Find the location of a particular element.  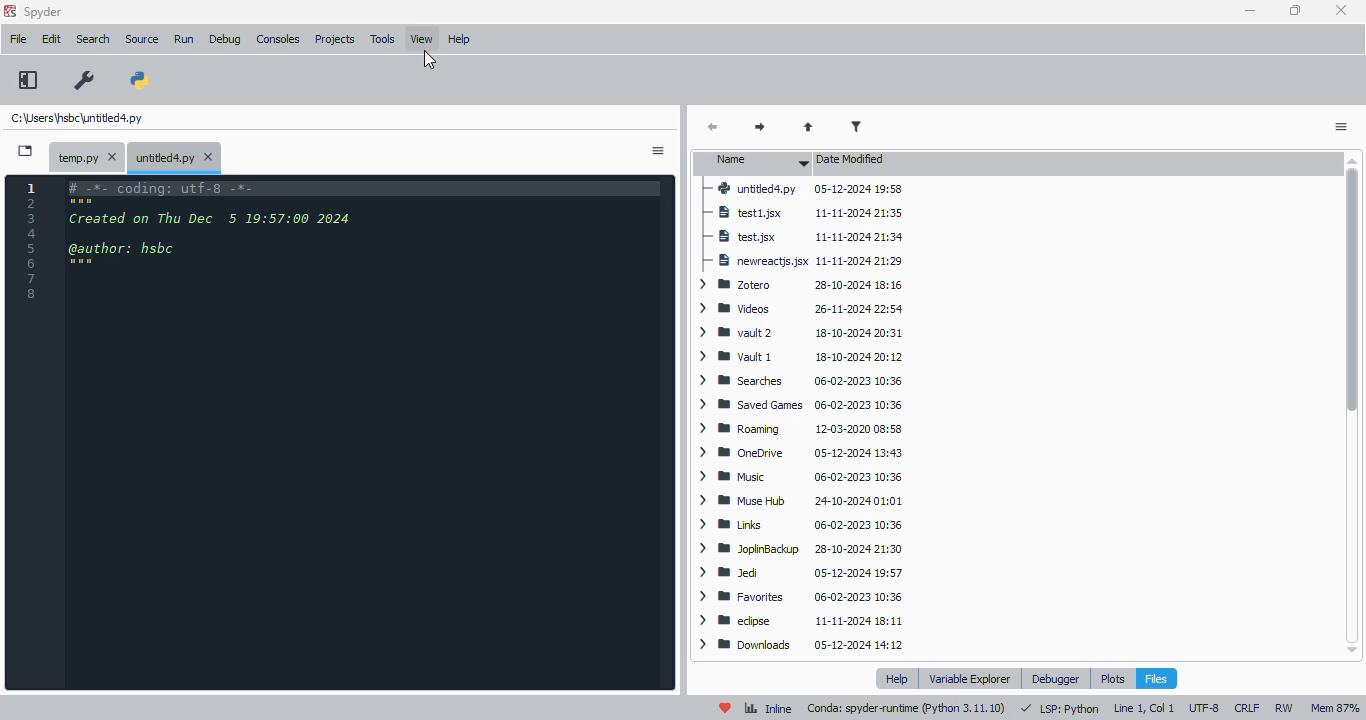

close is located at coordinates (1340, 10).